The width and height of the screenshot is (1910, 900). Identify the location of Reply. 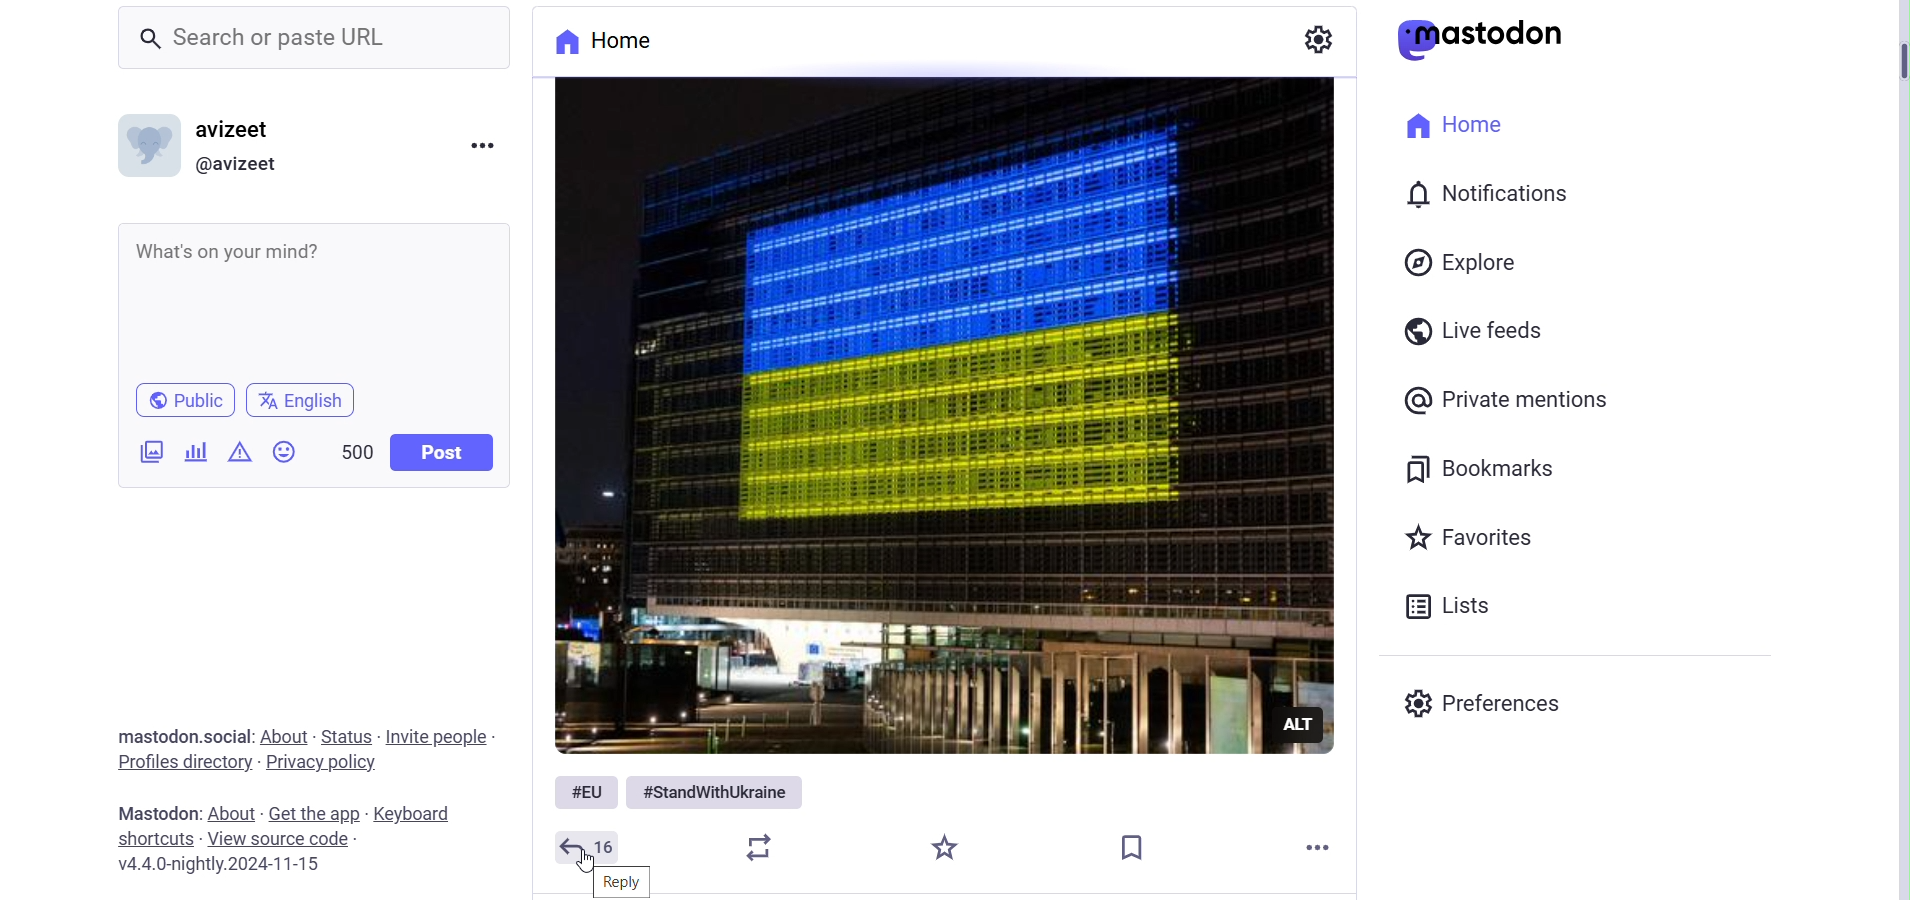
(590, 847).